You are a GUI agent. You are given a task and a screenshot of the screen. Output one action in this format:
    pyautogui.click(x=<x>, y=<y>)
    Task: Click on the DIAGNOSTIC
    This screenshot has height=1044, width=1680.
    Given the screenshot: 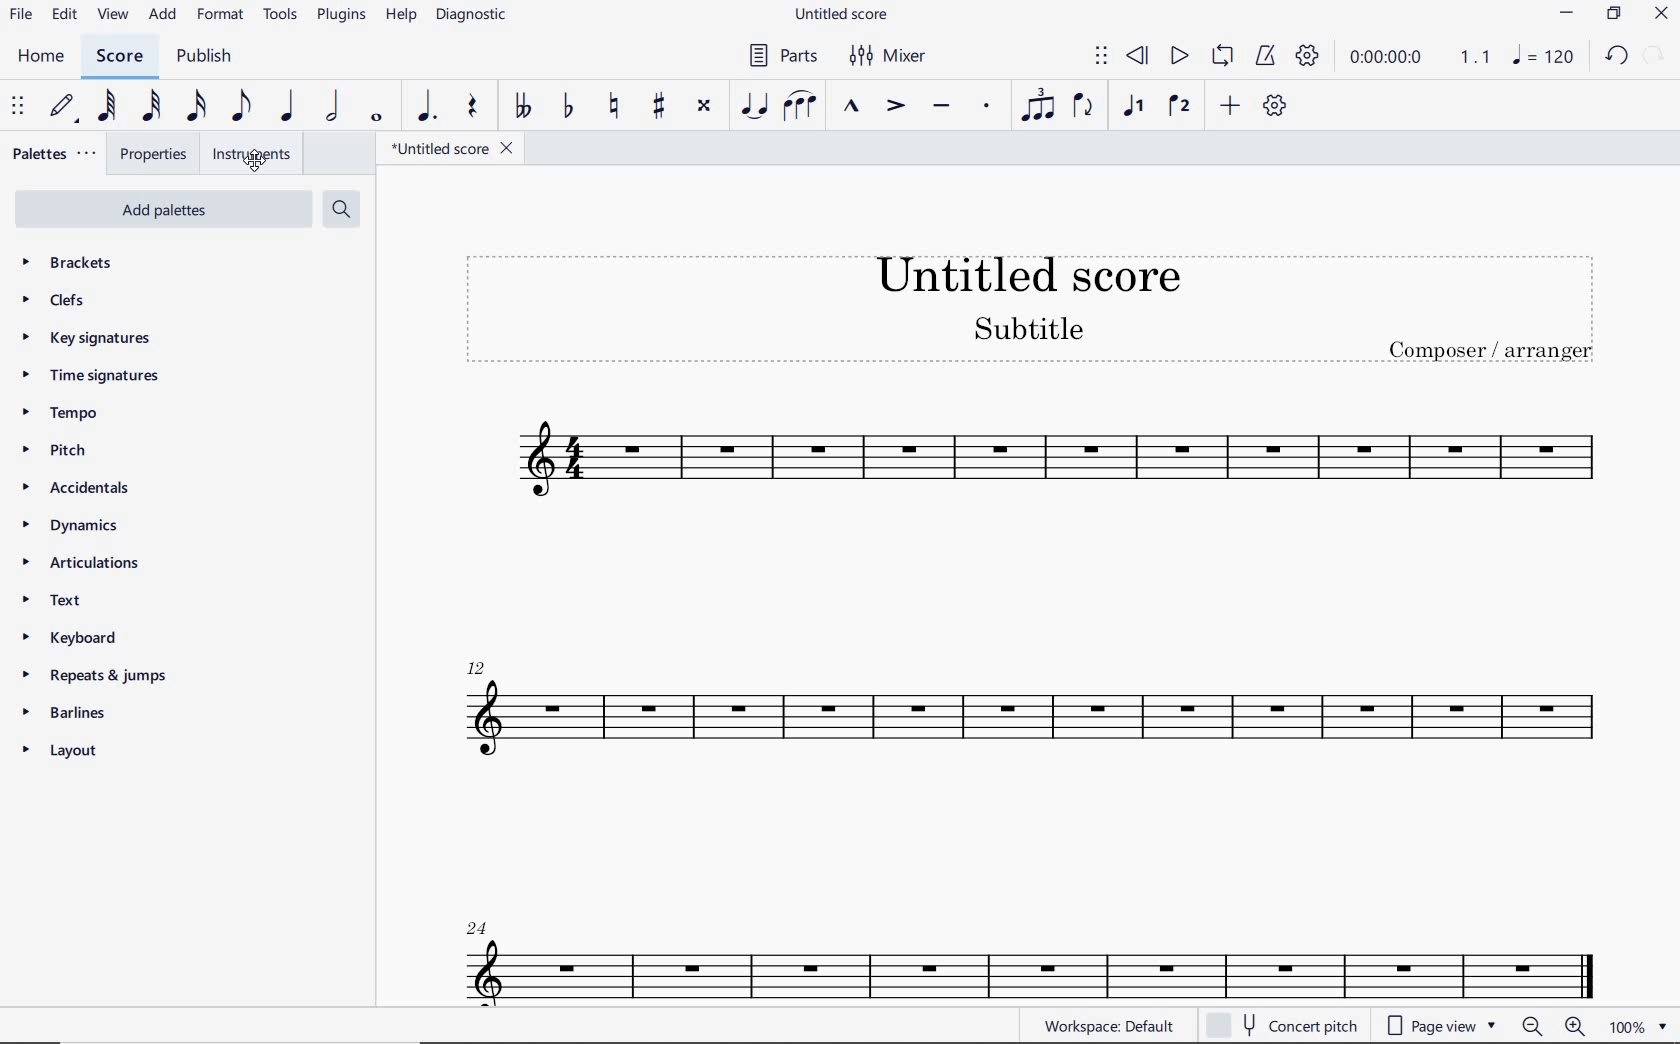 What is the action you would take?
    pyautogui.click(x=473, y=16)
    